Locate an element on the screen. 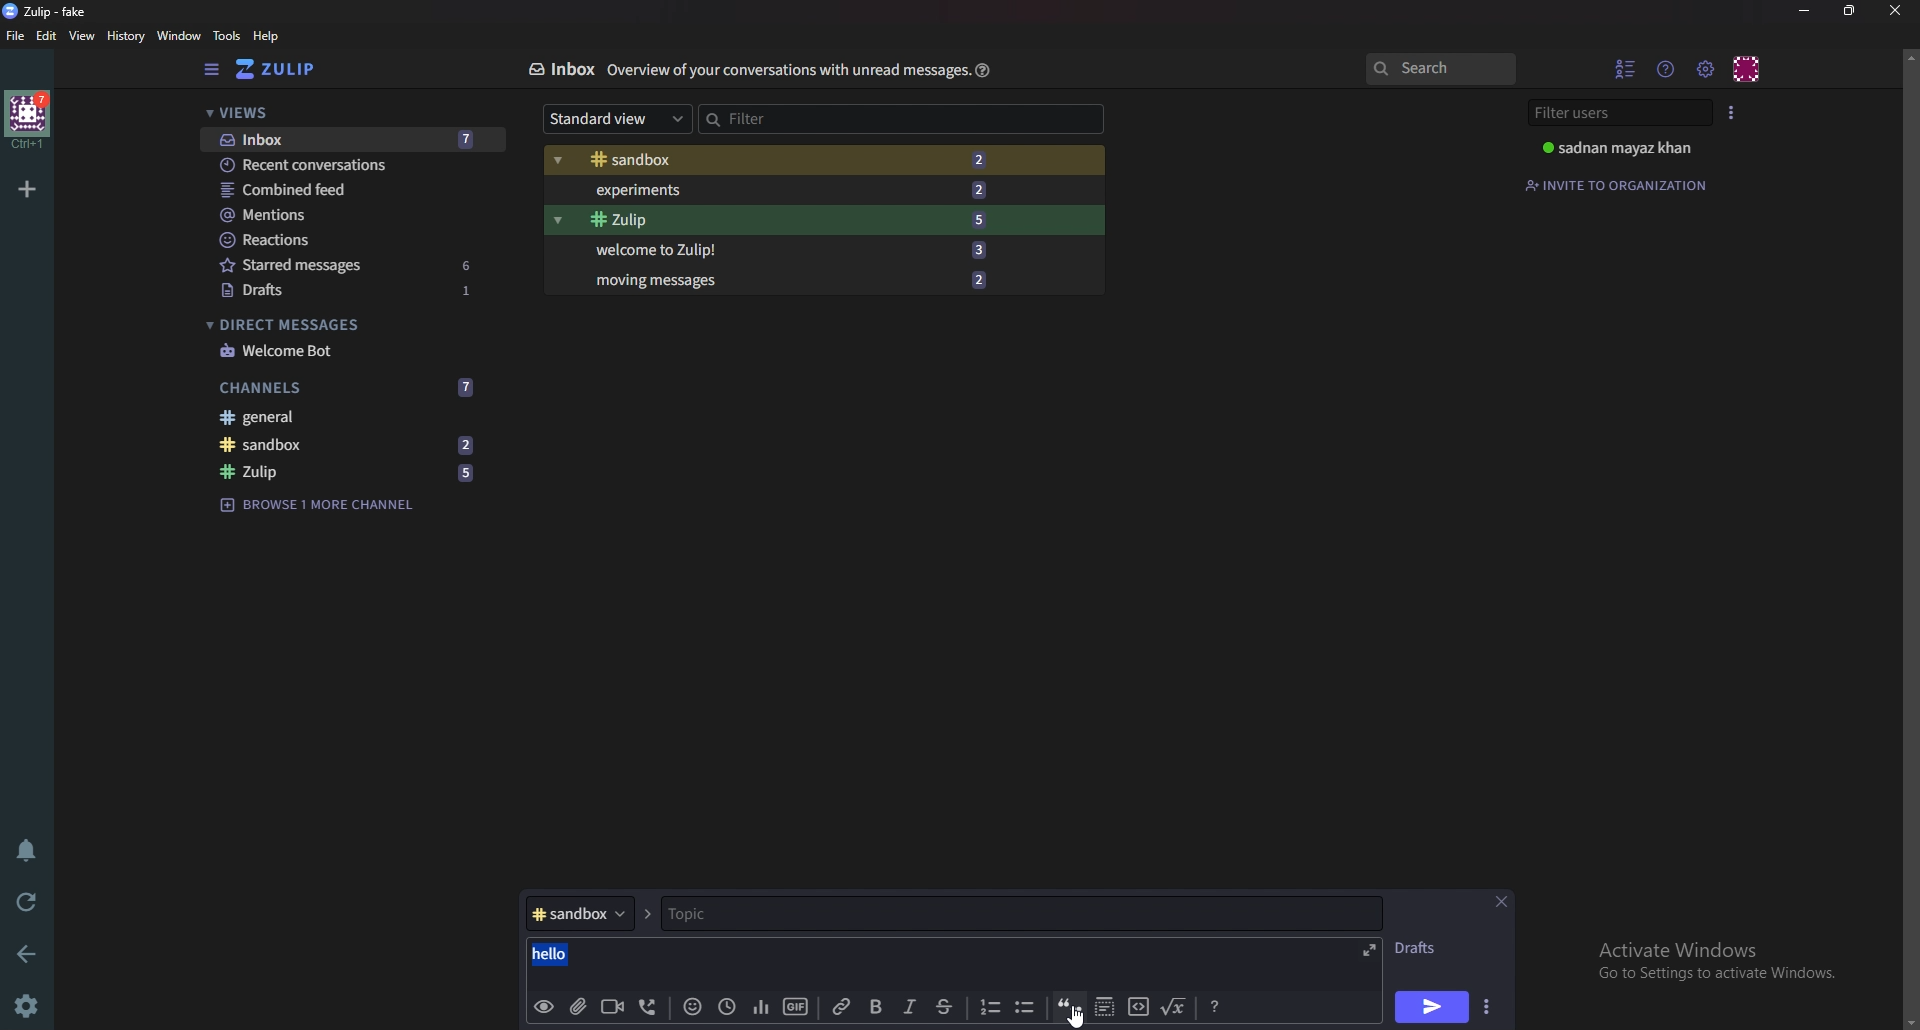 The image size is (1920, 1030). Filter is located at coordinates (902, 119).